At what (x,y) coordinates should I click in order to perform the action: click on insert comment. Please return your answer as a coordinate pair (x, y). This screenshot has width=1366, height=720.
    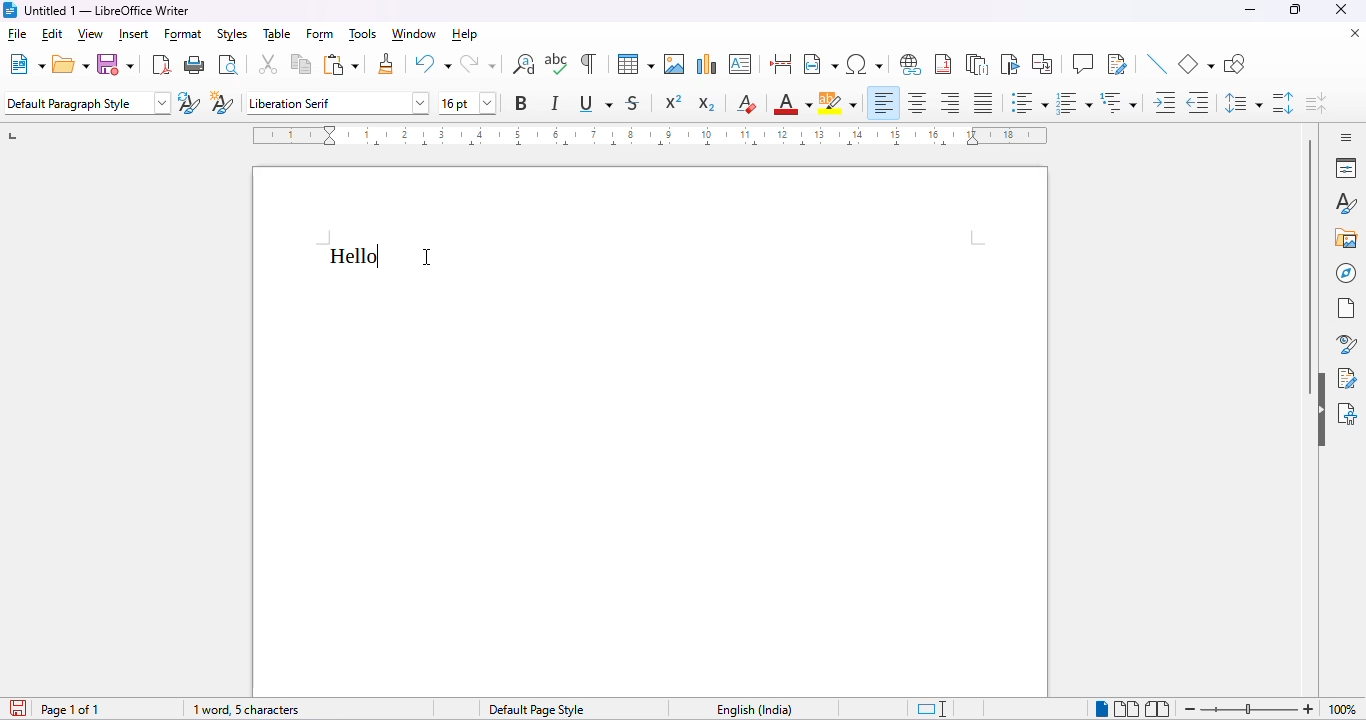
    Looking at the image, I should click on (1083, 63).